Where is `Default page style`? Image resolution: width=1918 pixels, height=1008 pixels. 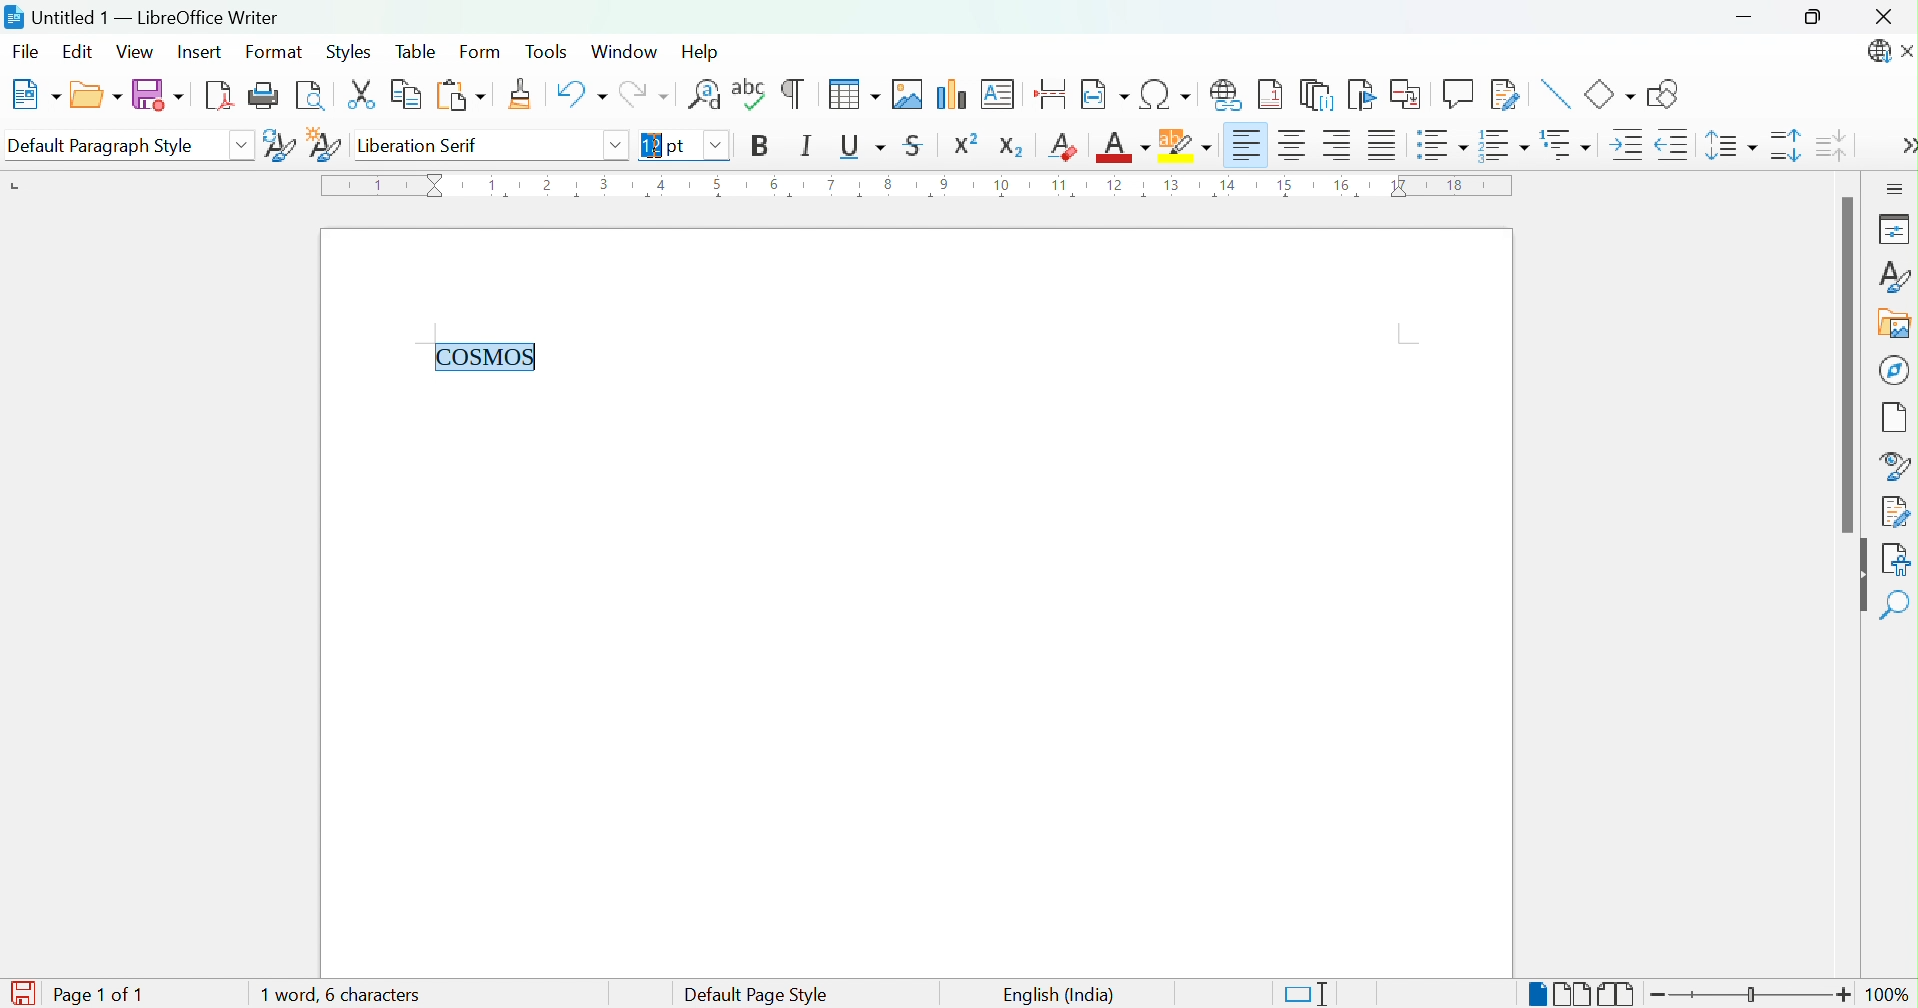
Default page style is located at coordinates (753, 995).